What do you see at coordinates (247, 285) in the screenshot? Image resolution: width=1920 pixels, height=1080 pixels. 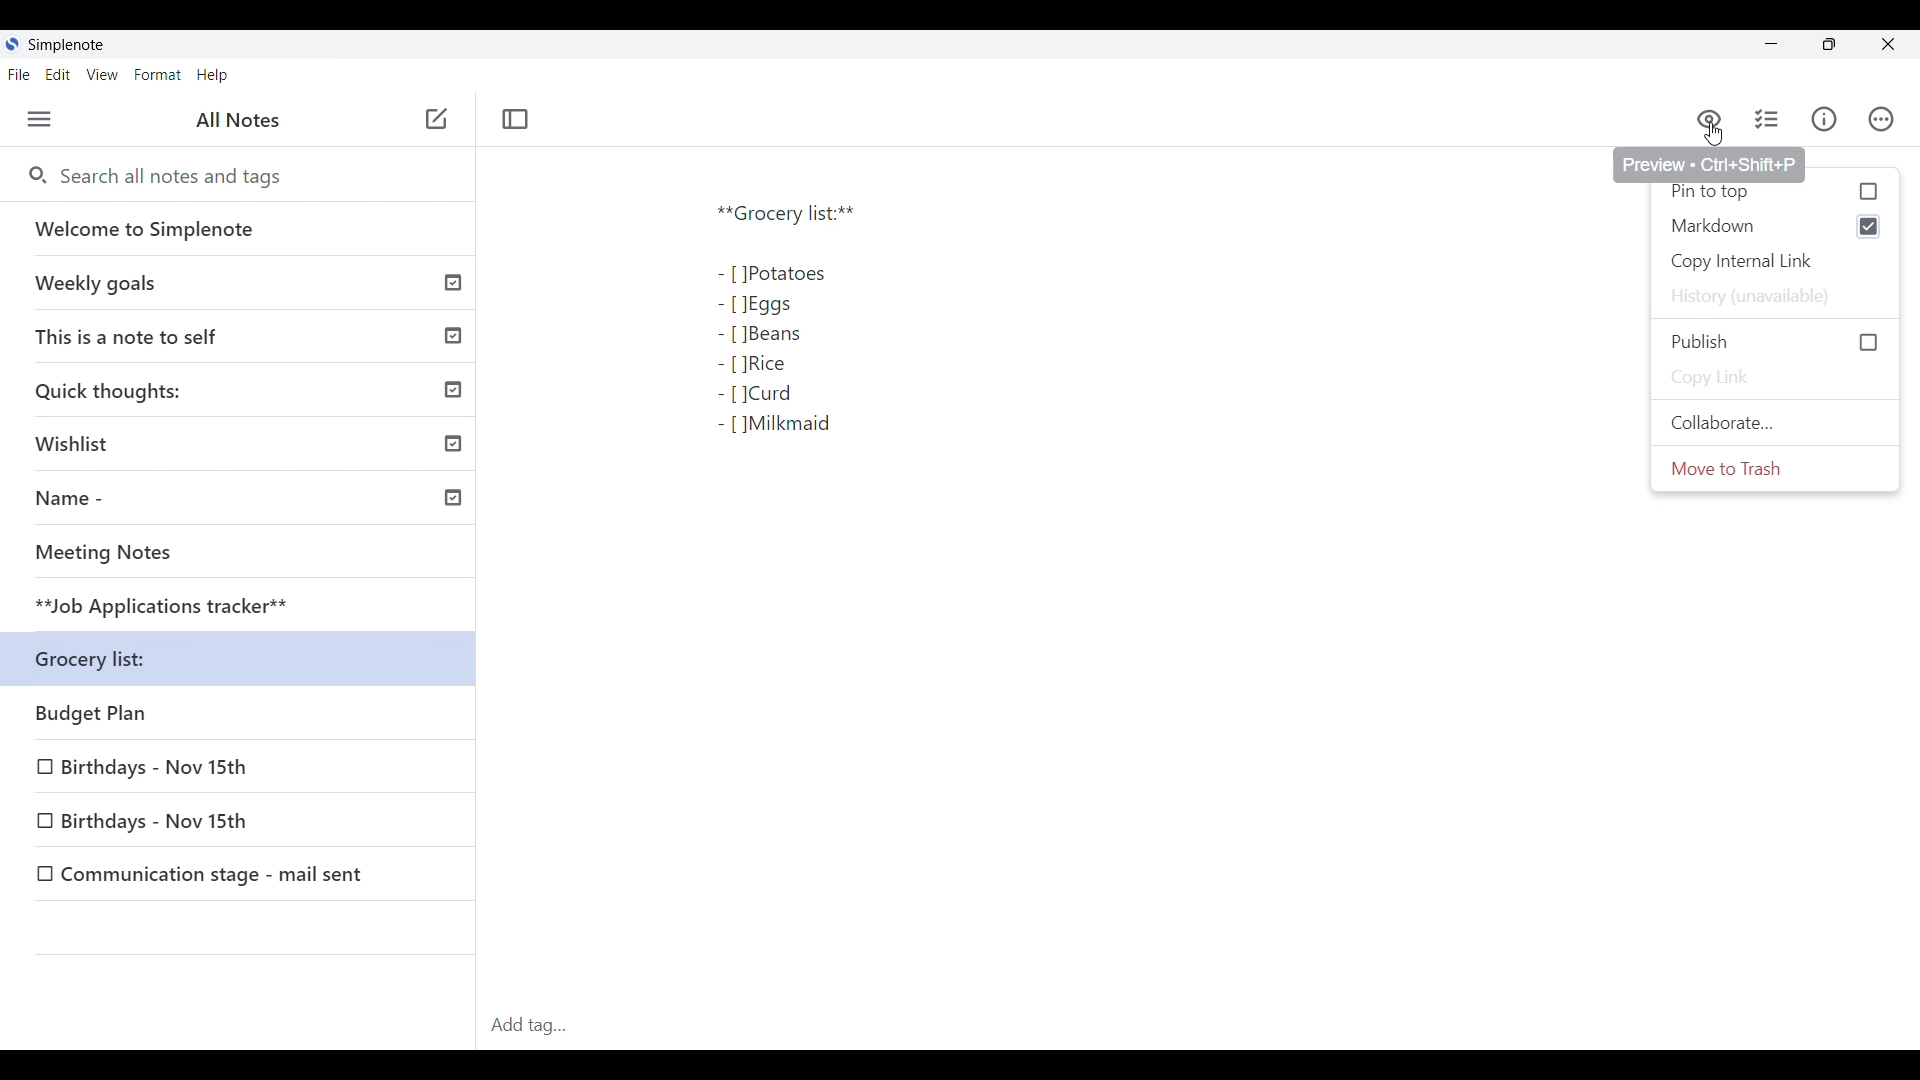 I see `Weekly goals` at bounding box center [247, 285].